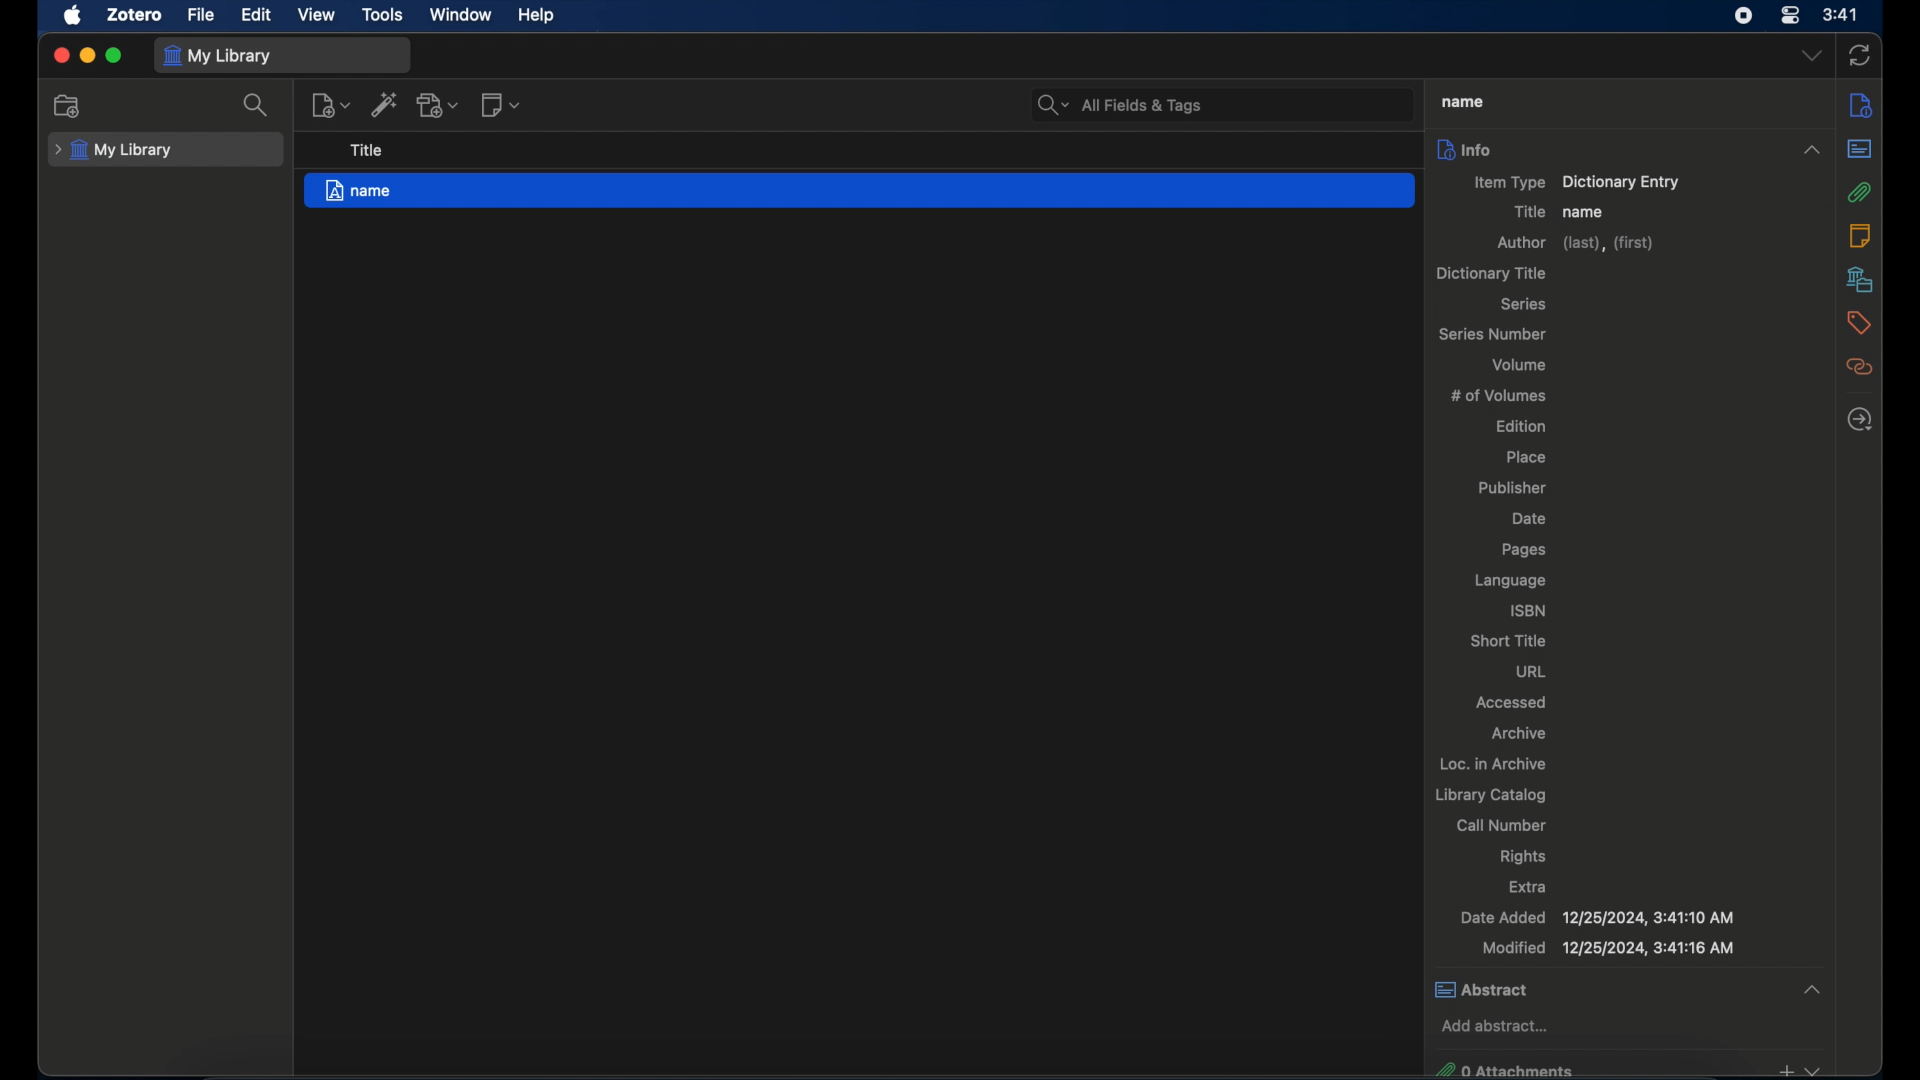  I want to click on publisher, so click(1512, 489).